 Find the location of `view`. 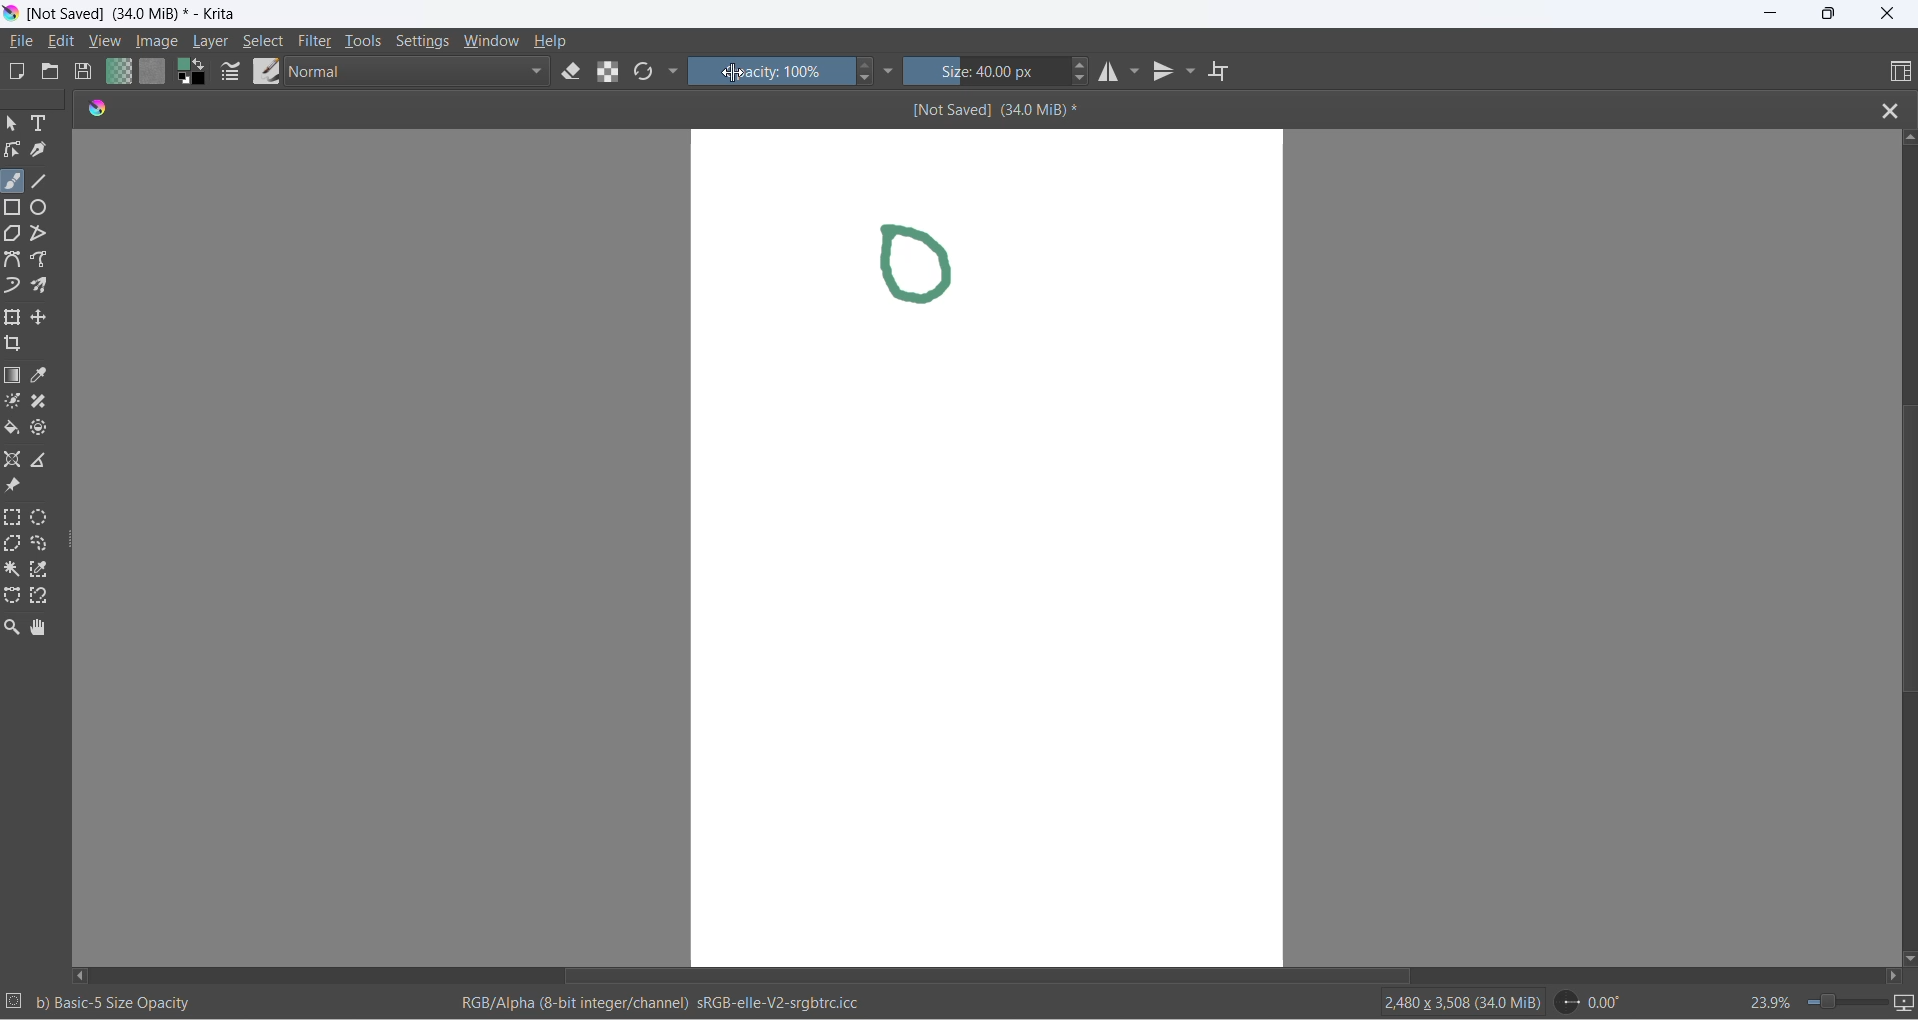

view is located at coordinates (107, 41).